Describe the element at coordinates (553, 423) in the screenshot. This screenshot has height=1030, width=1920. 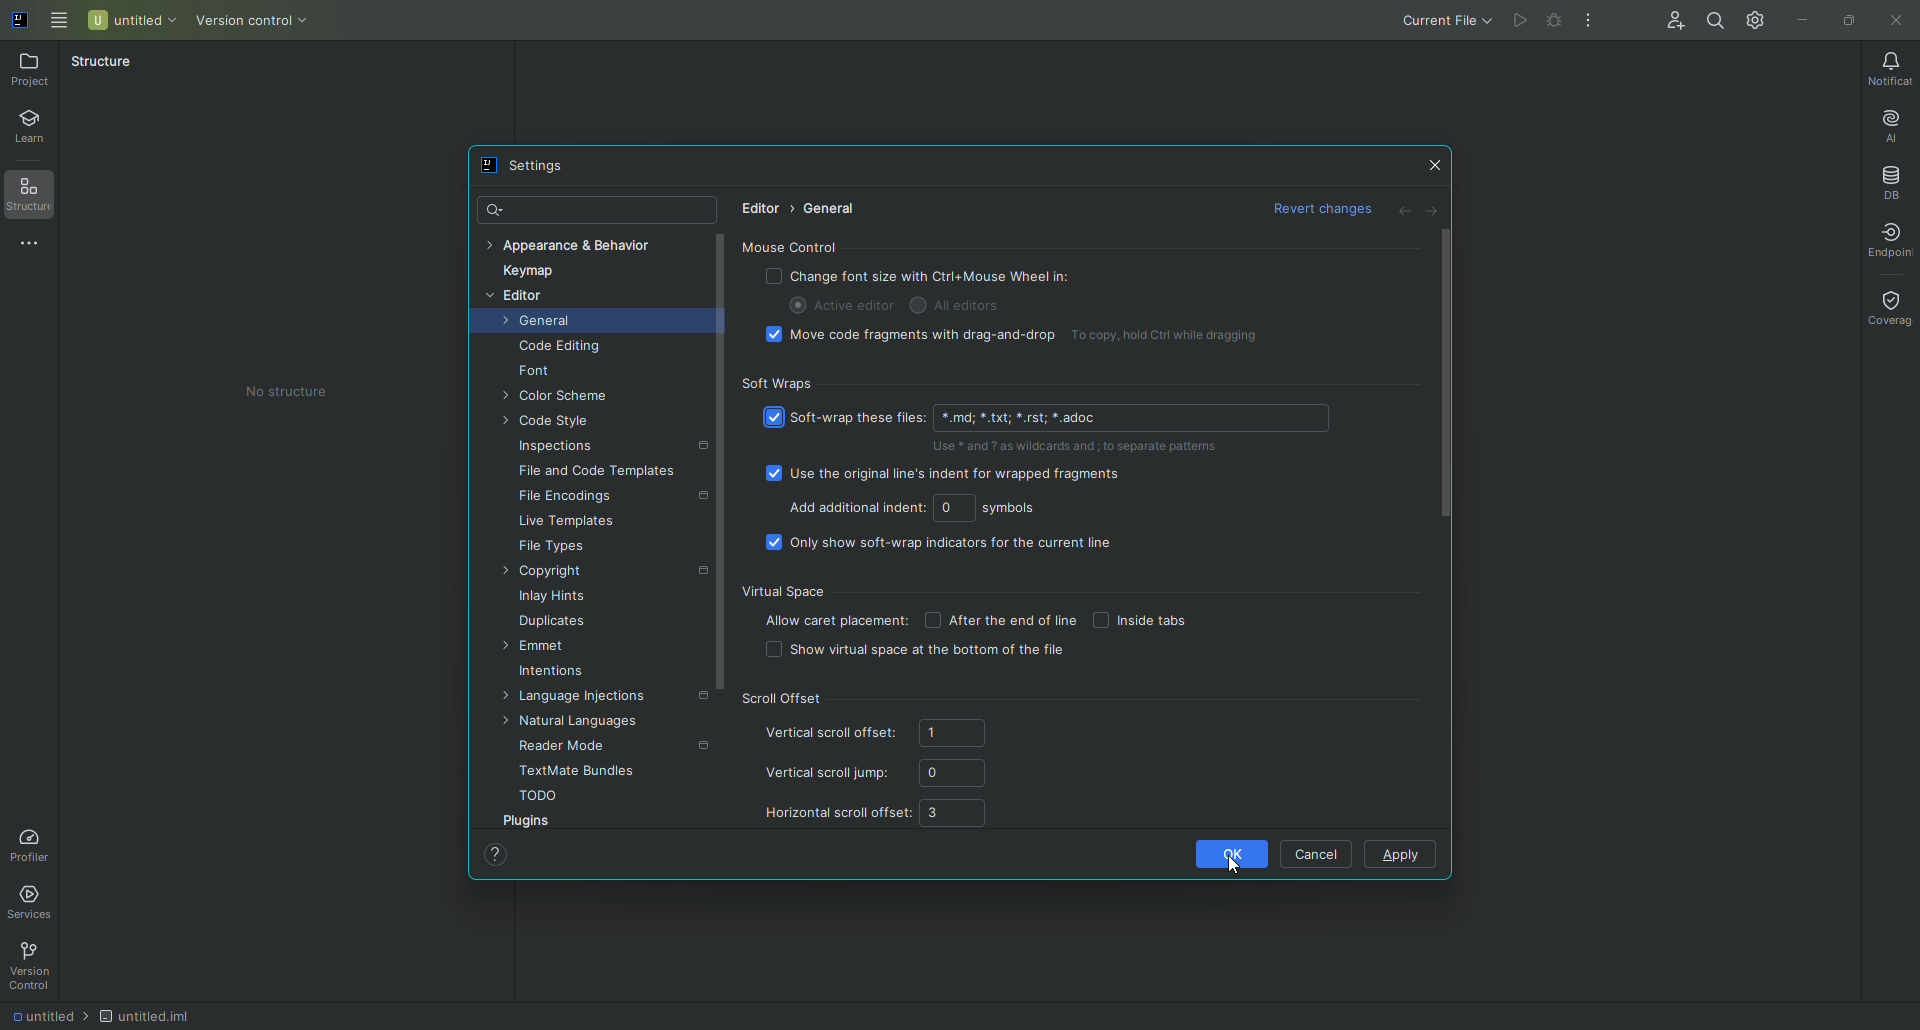
I see `Code Style` at that location.